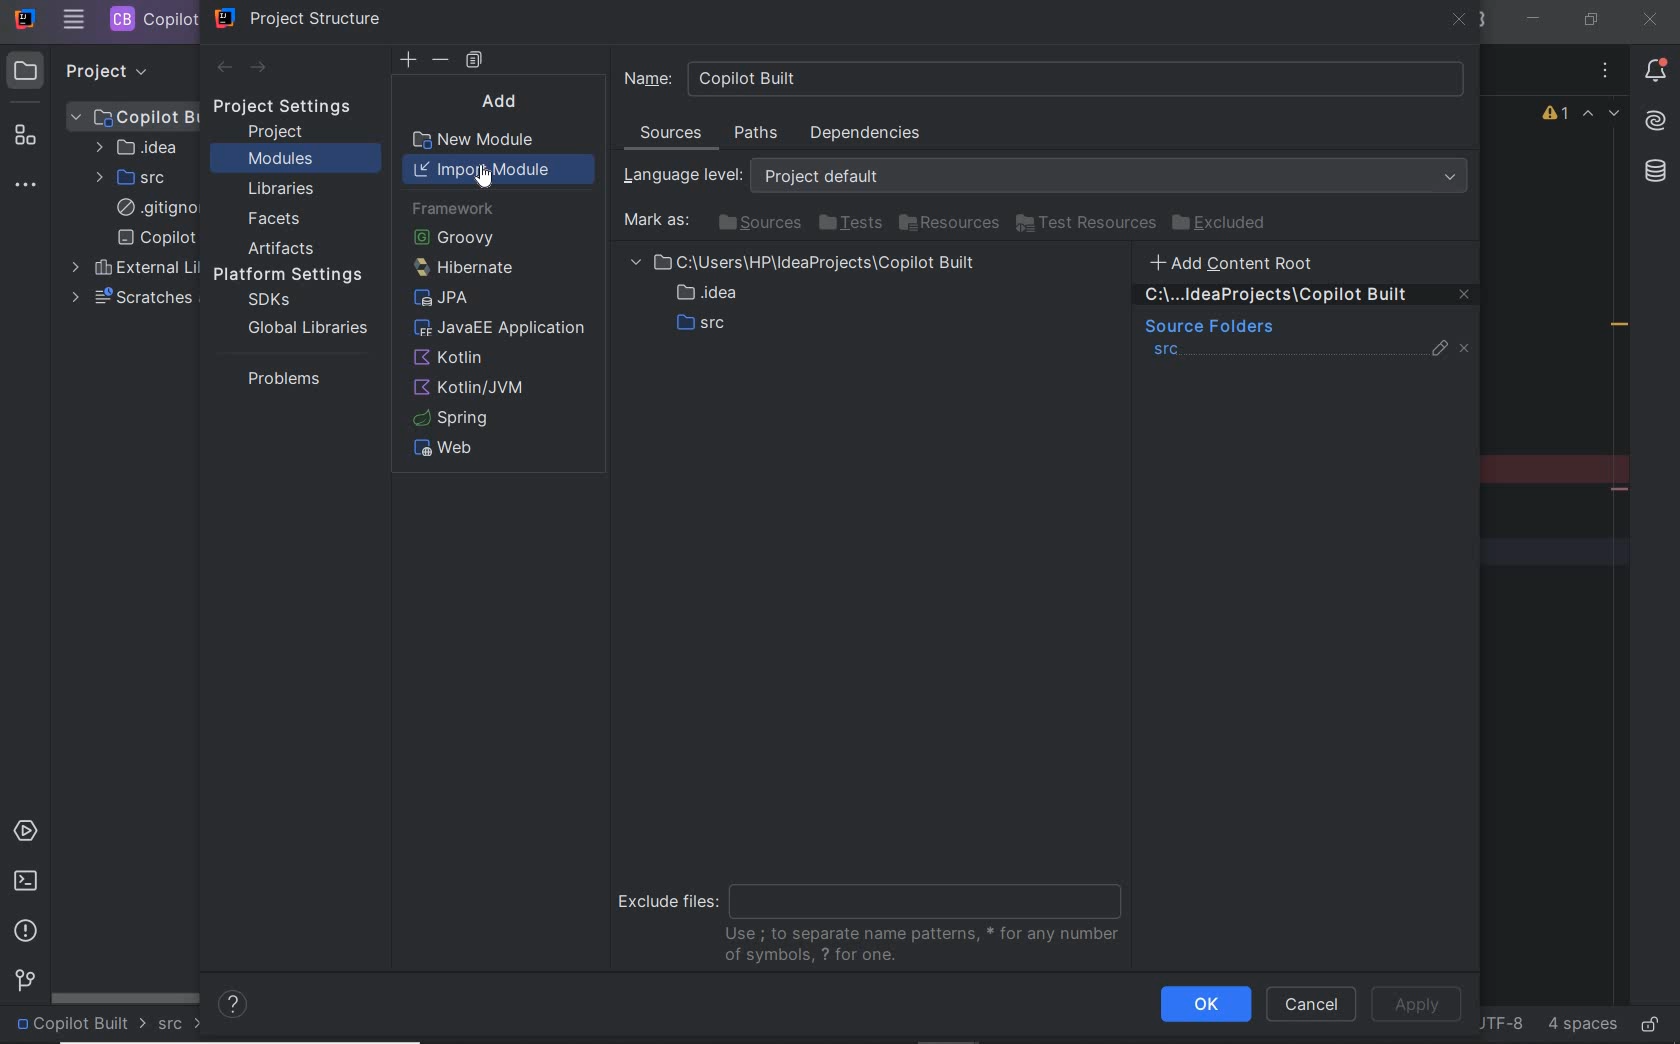 Image resolution: width=1680 pixels, height=1044 pixels. Describe the element at coordinates (181, 1025) in the screenshot. I see `src` at that location.